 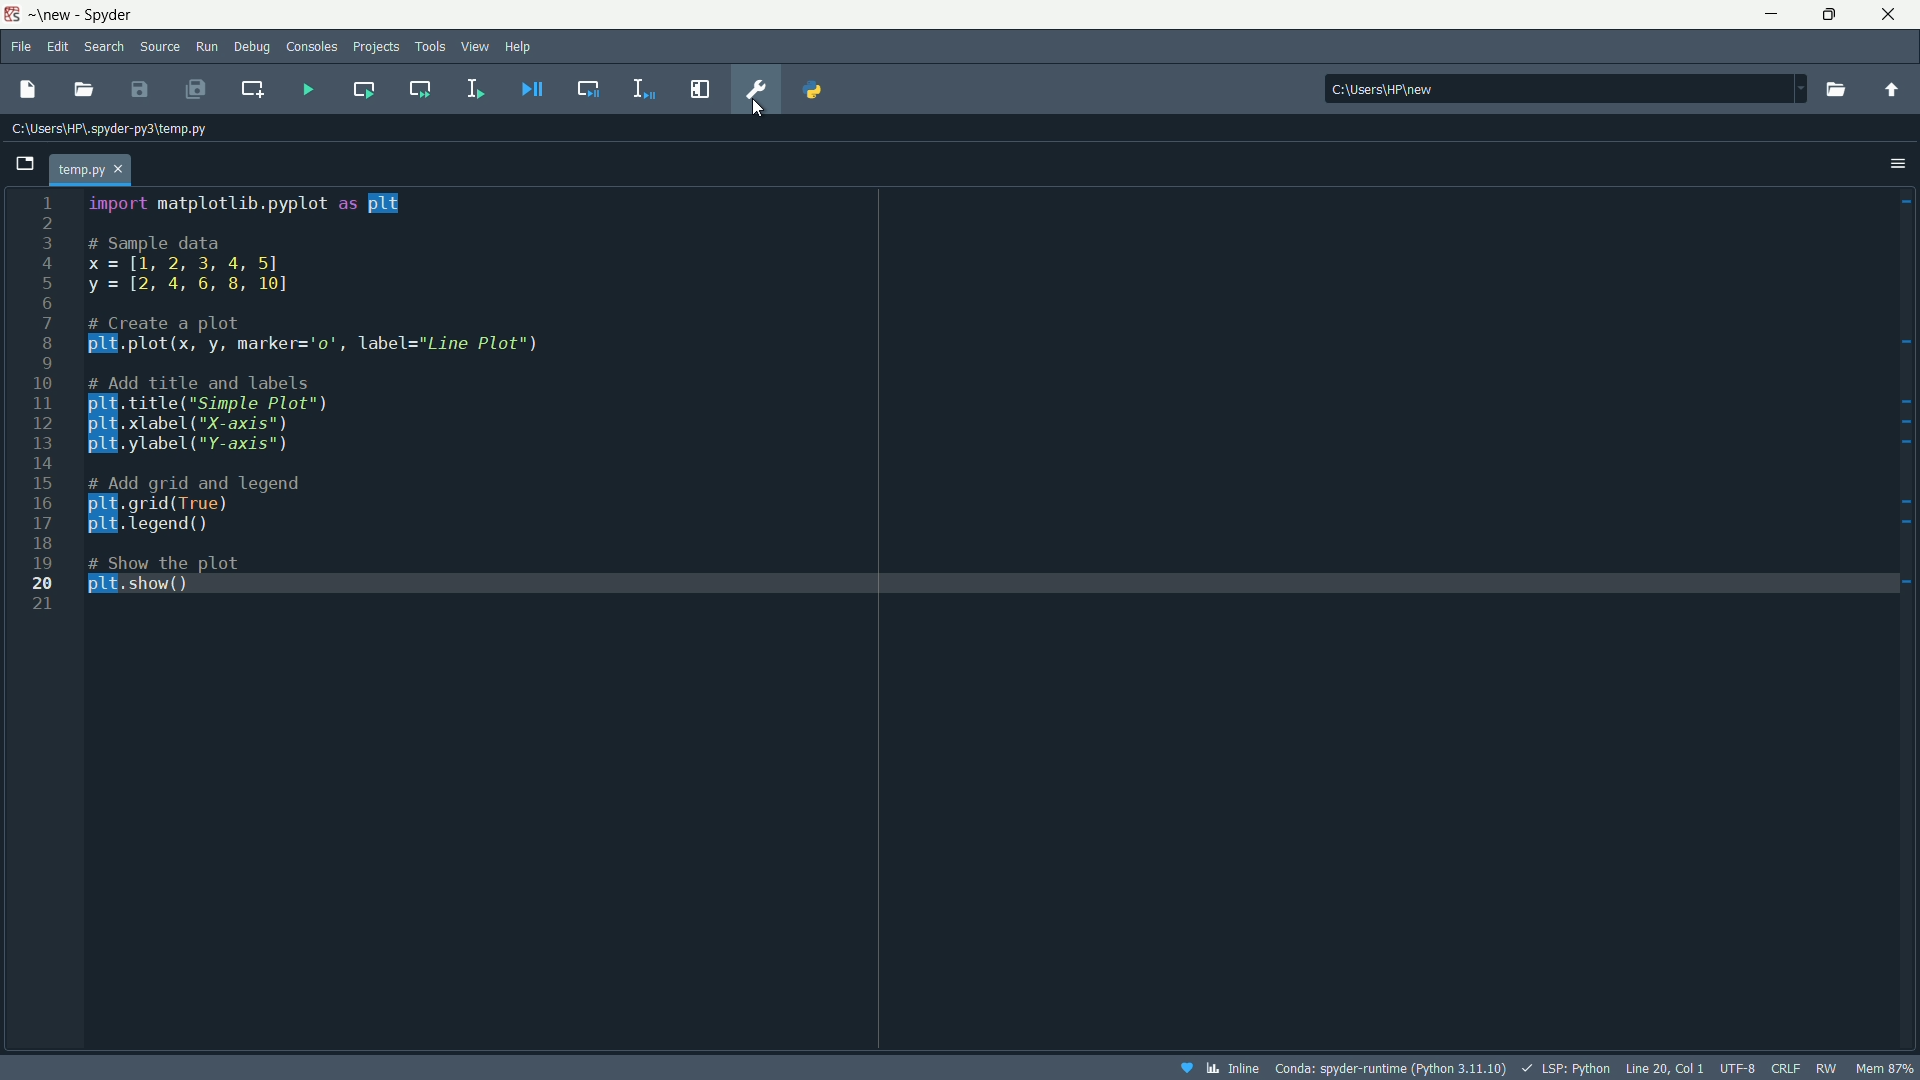 I want to click on save all files, so click(x=194, y=88).